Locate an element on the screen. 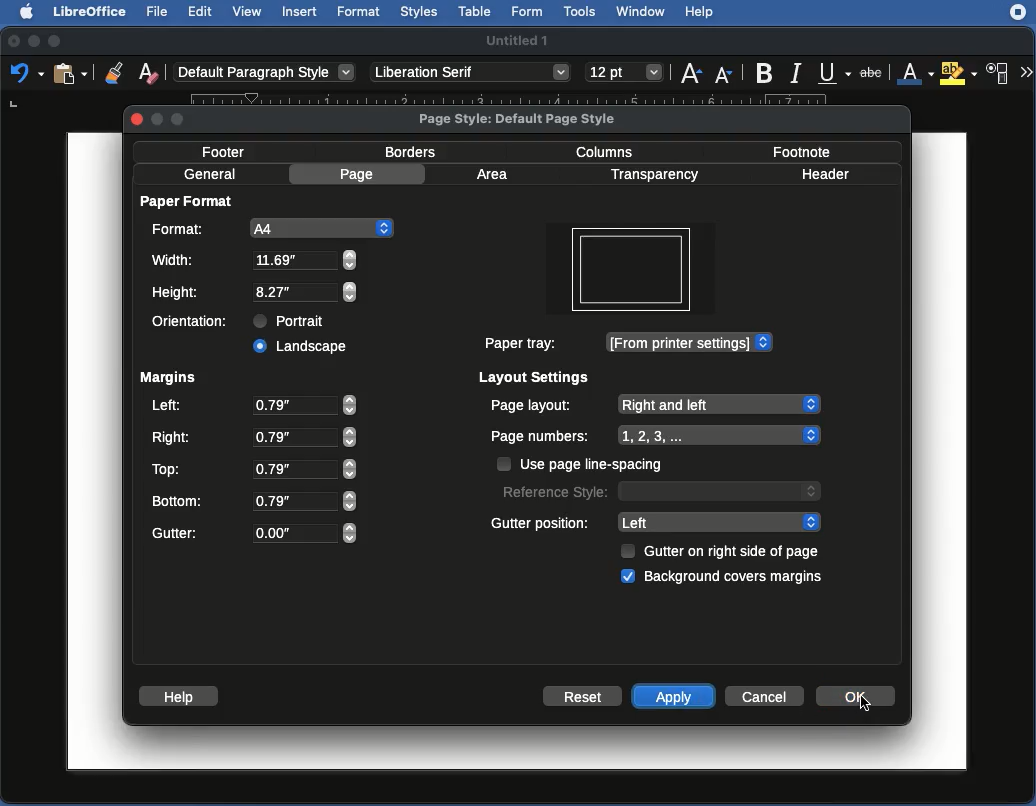 Image resolution: width=1036 pixels, height=806 pixels. 0.79" is located at coordinates (304, 469).